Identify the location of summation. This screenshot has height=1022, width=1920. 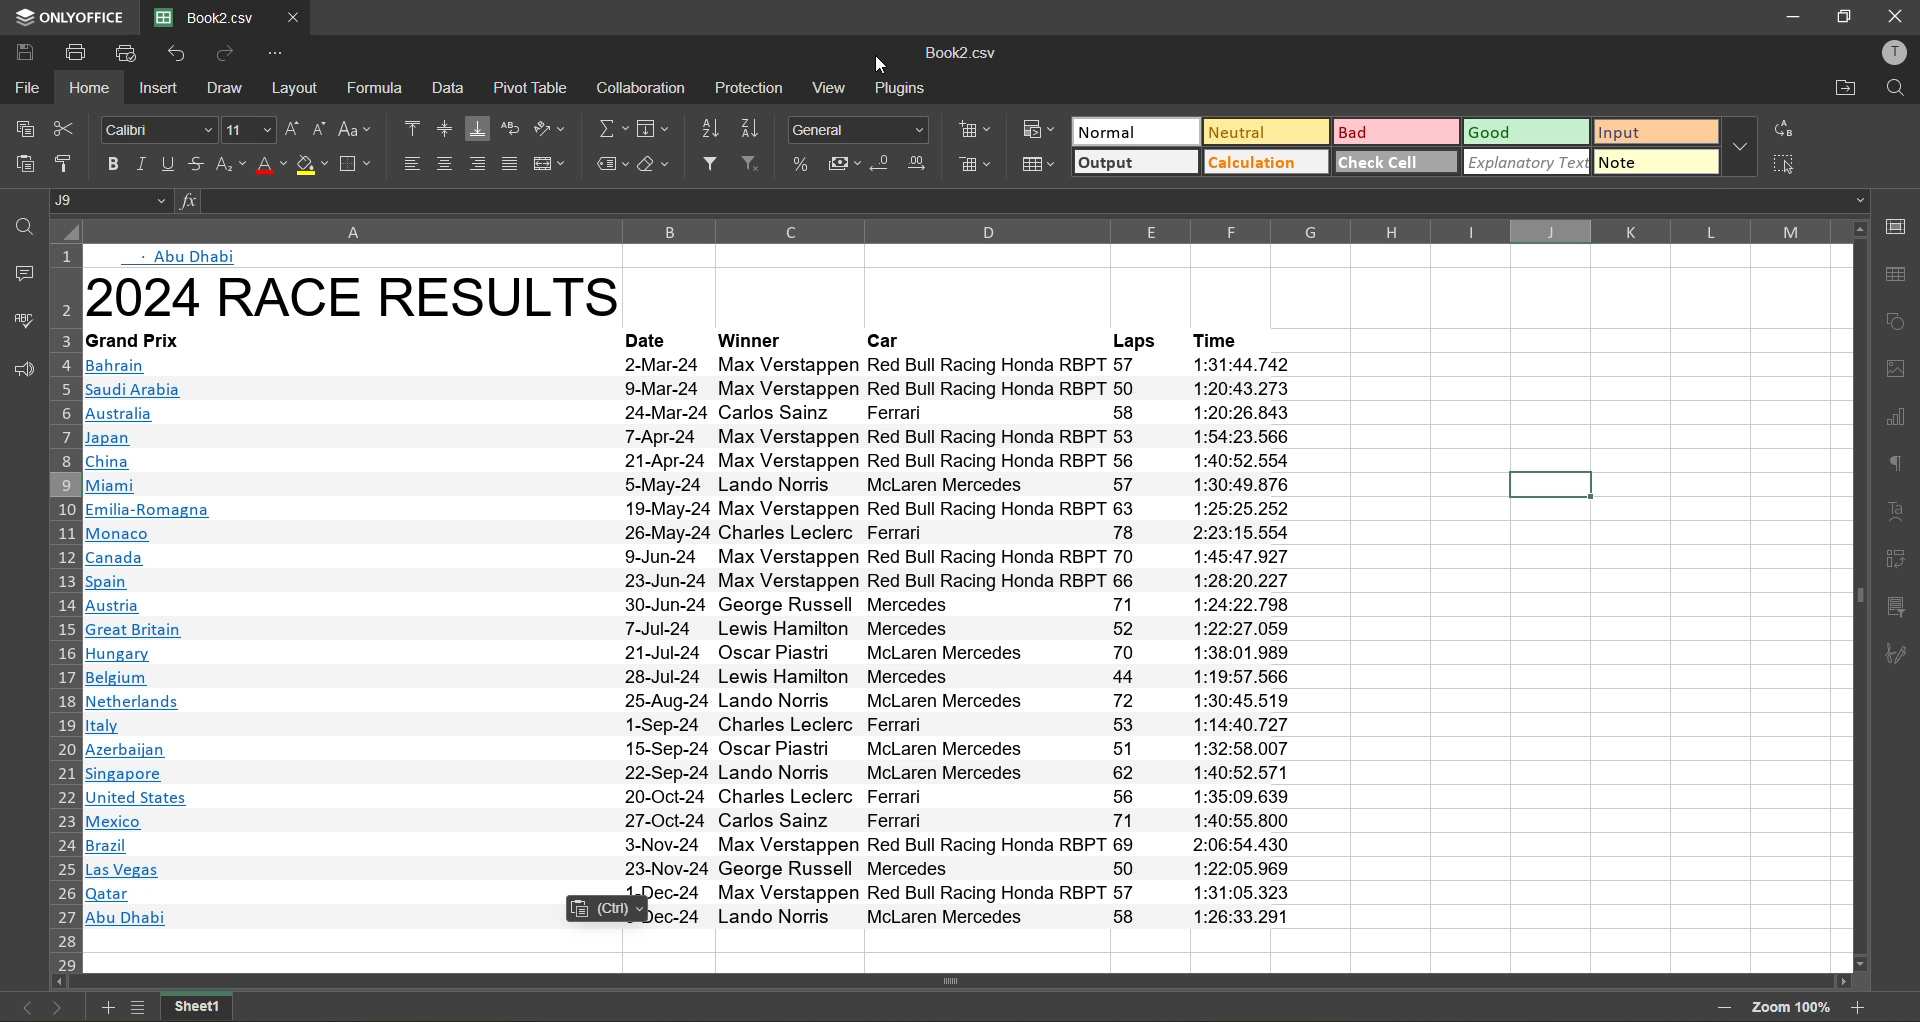
(610, 129).